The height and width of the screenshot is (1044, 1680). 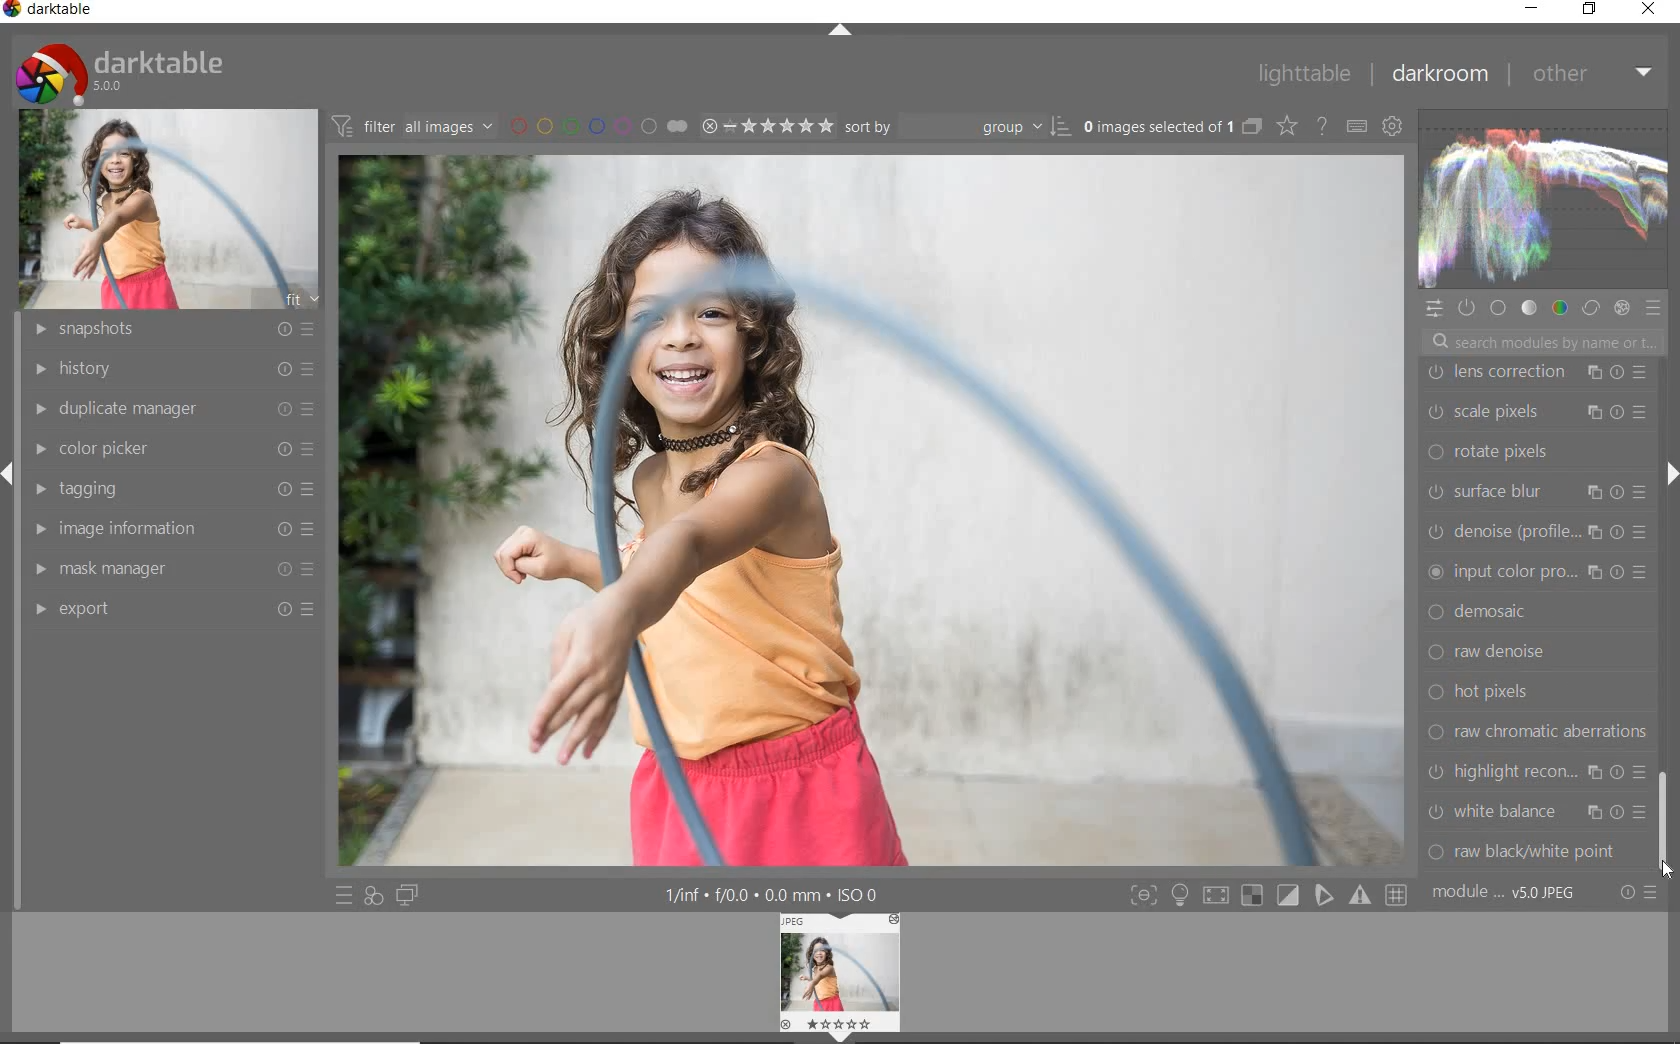 I want to click on other, so click(x=1592, y=73).